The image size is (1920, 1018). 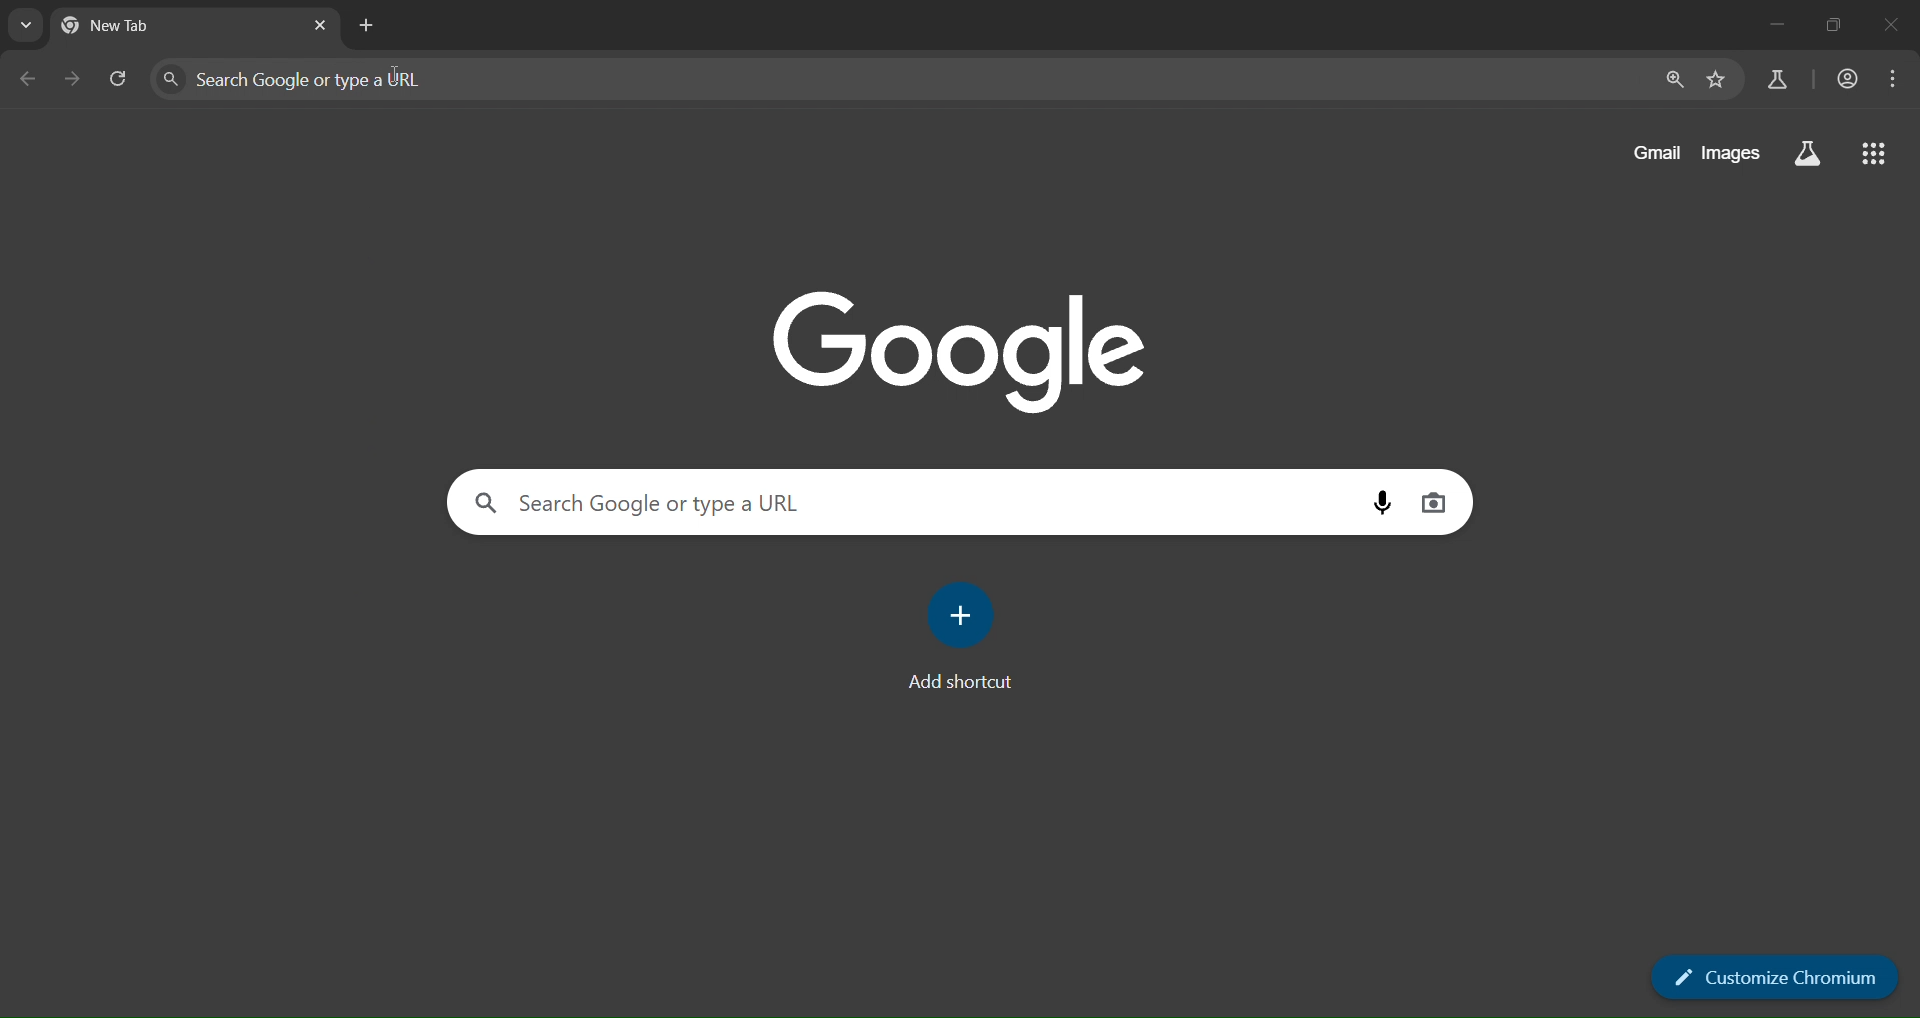 What do you see at coordinates (1774, 977) in the screenshot?
I see `customize chromium` at bounding box center [1774, 977].